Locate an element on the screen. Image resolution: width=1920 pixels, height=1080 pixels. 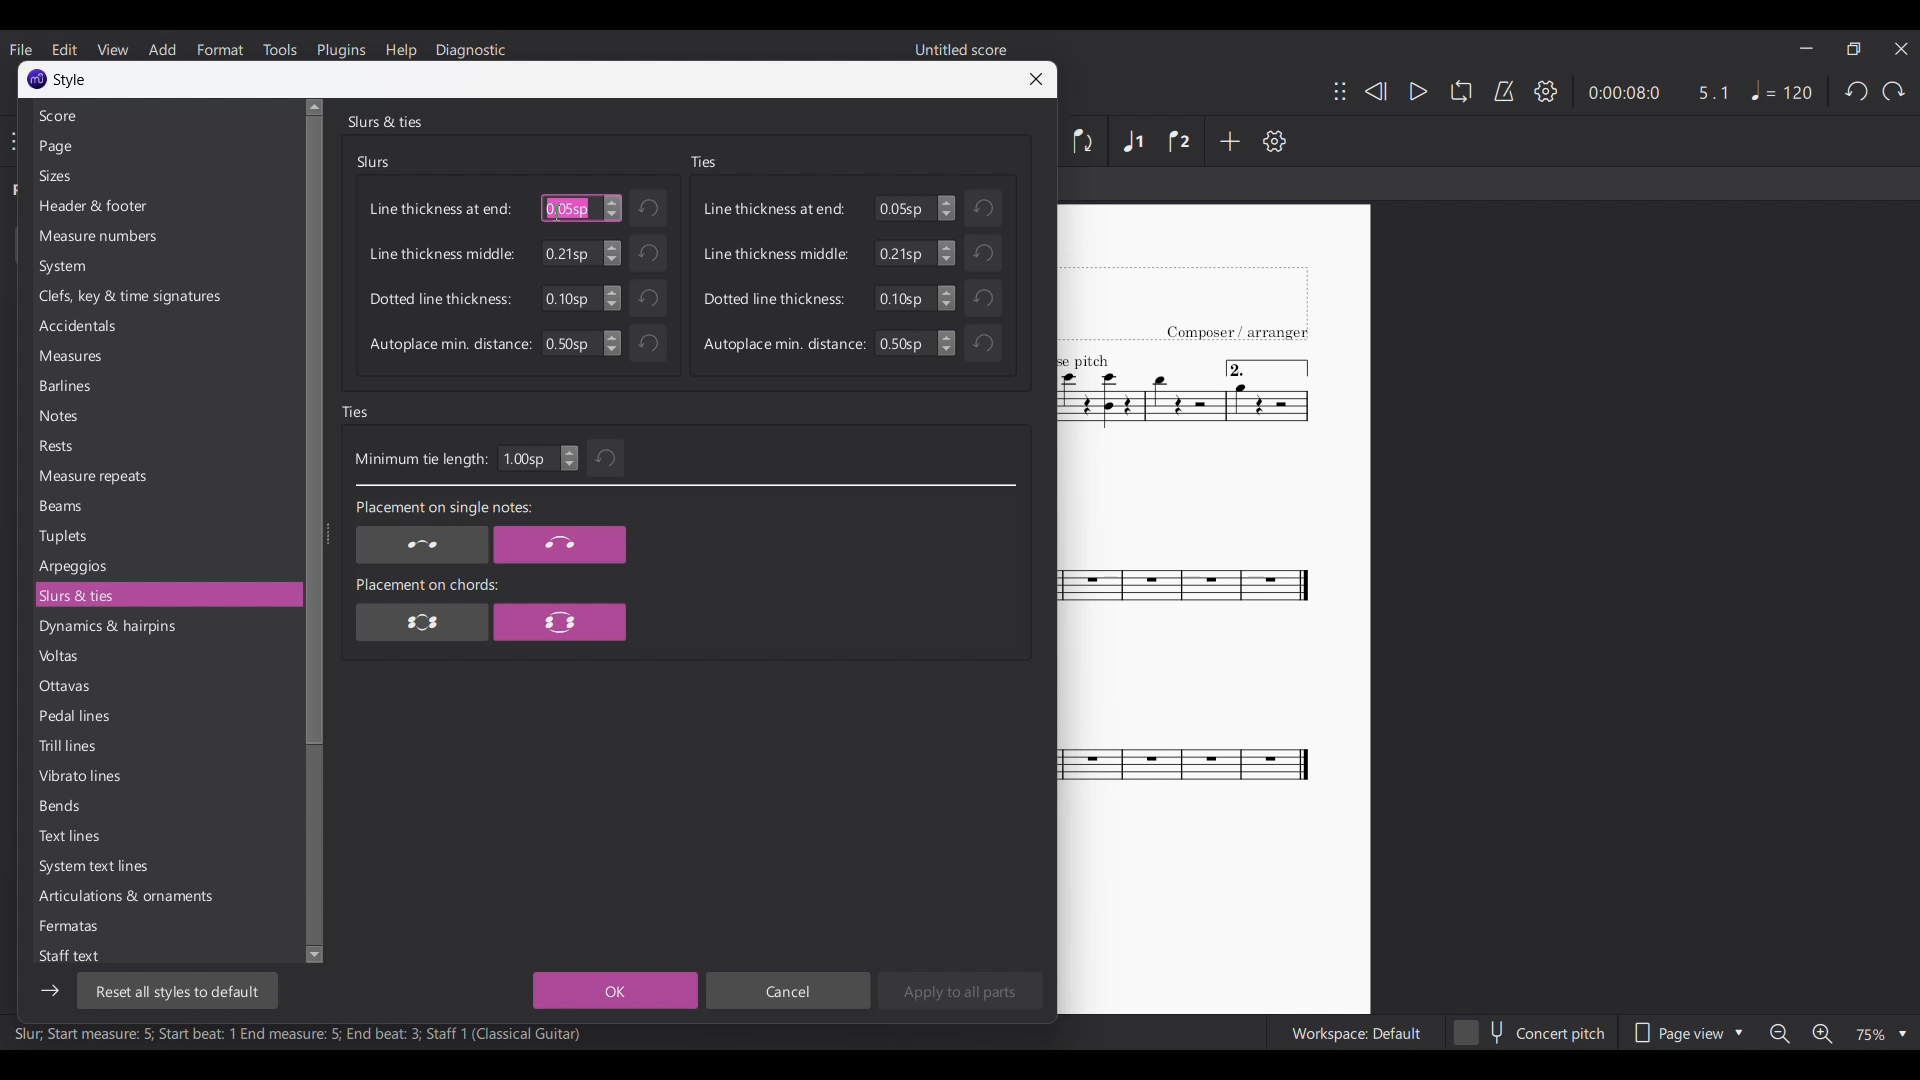
Staff text is located at coordinates (163, 955).